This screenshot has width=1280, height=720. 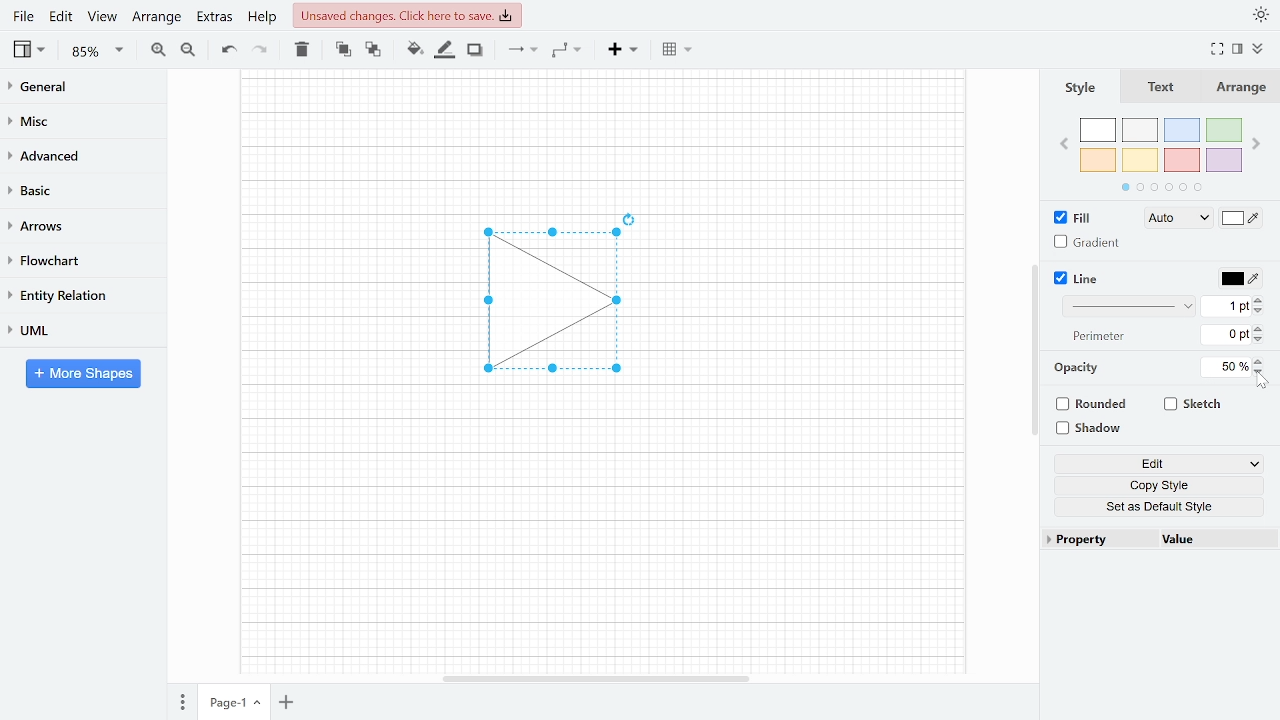 I want to click on Waypoints, so click(x=568, y=49).